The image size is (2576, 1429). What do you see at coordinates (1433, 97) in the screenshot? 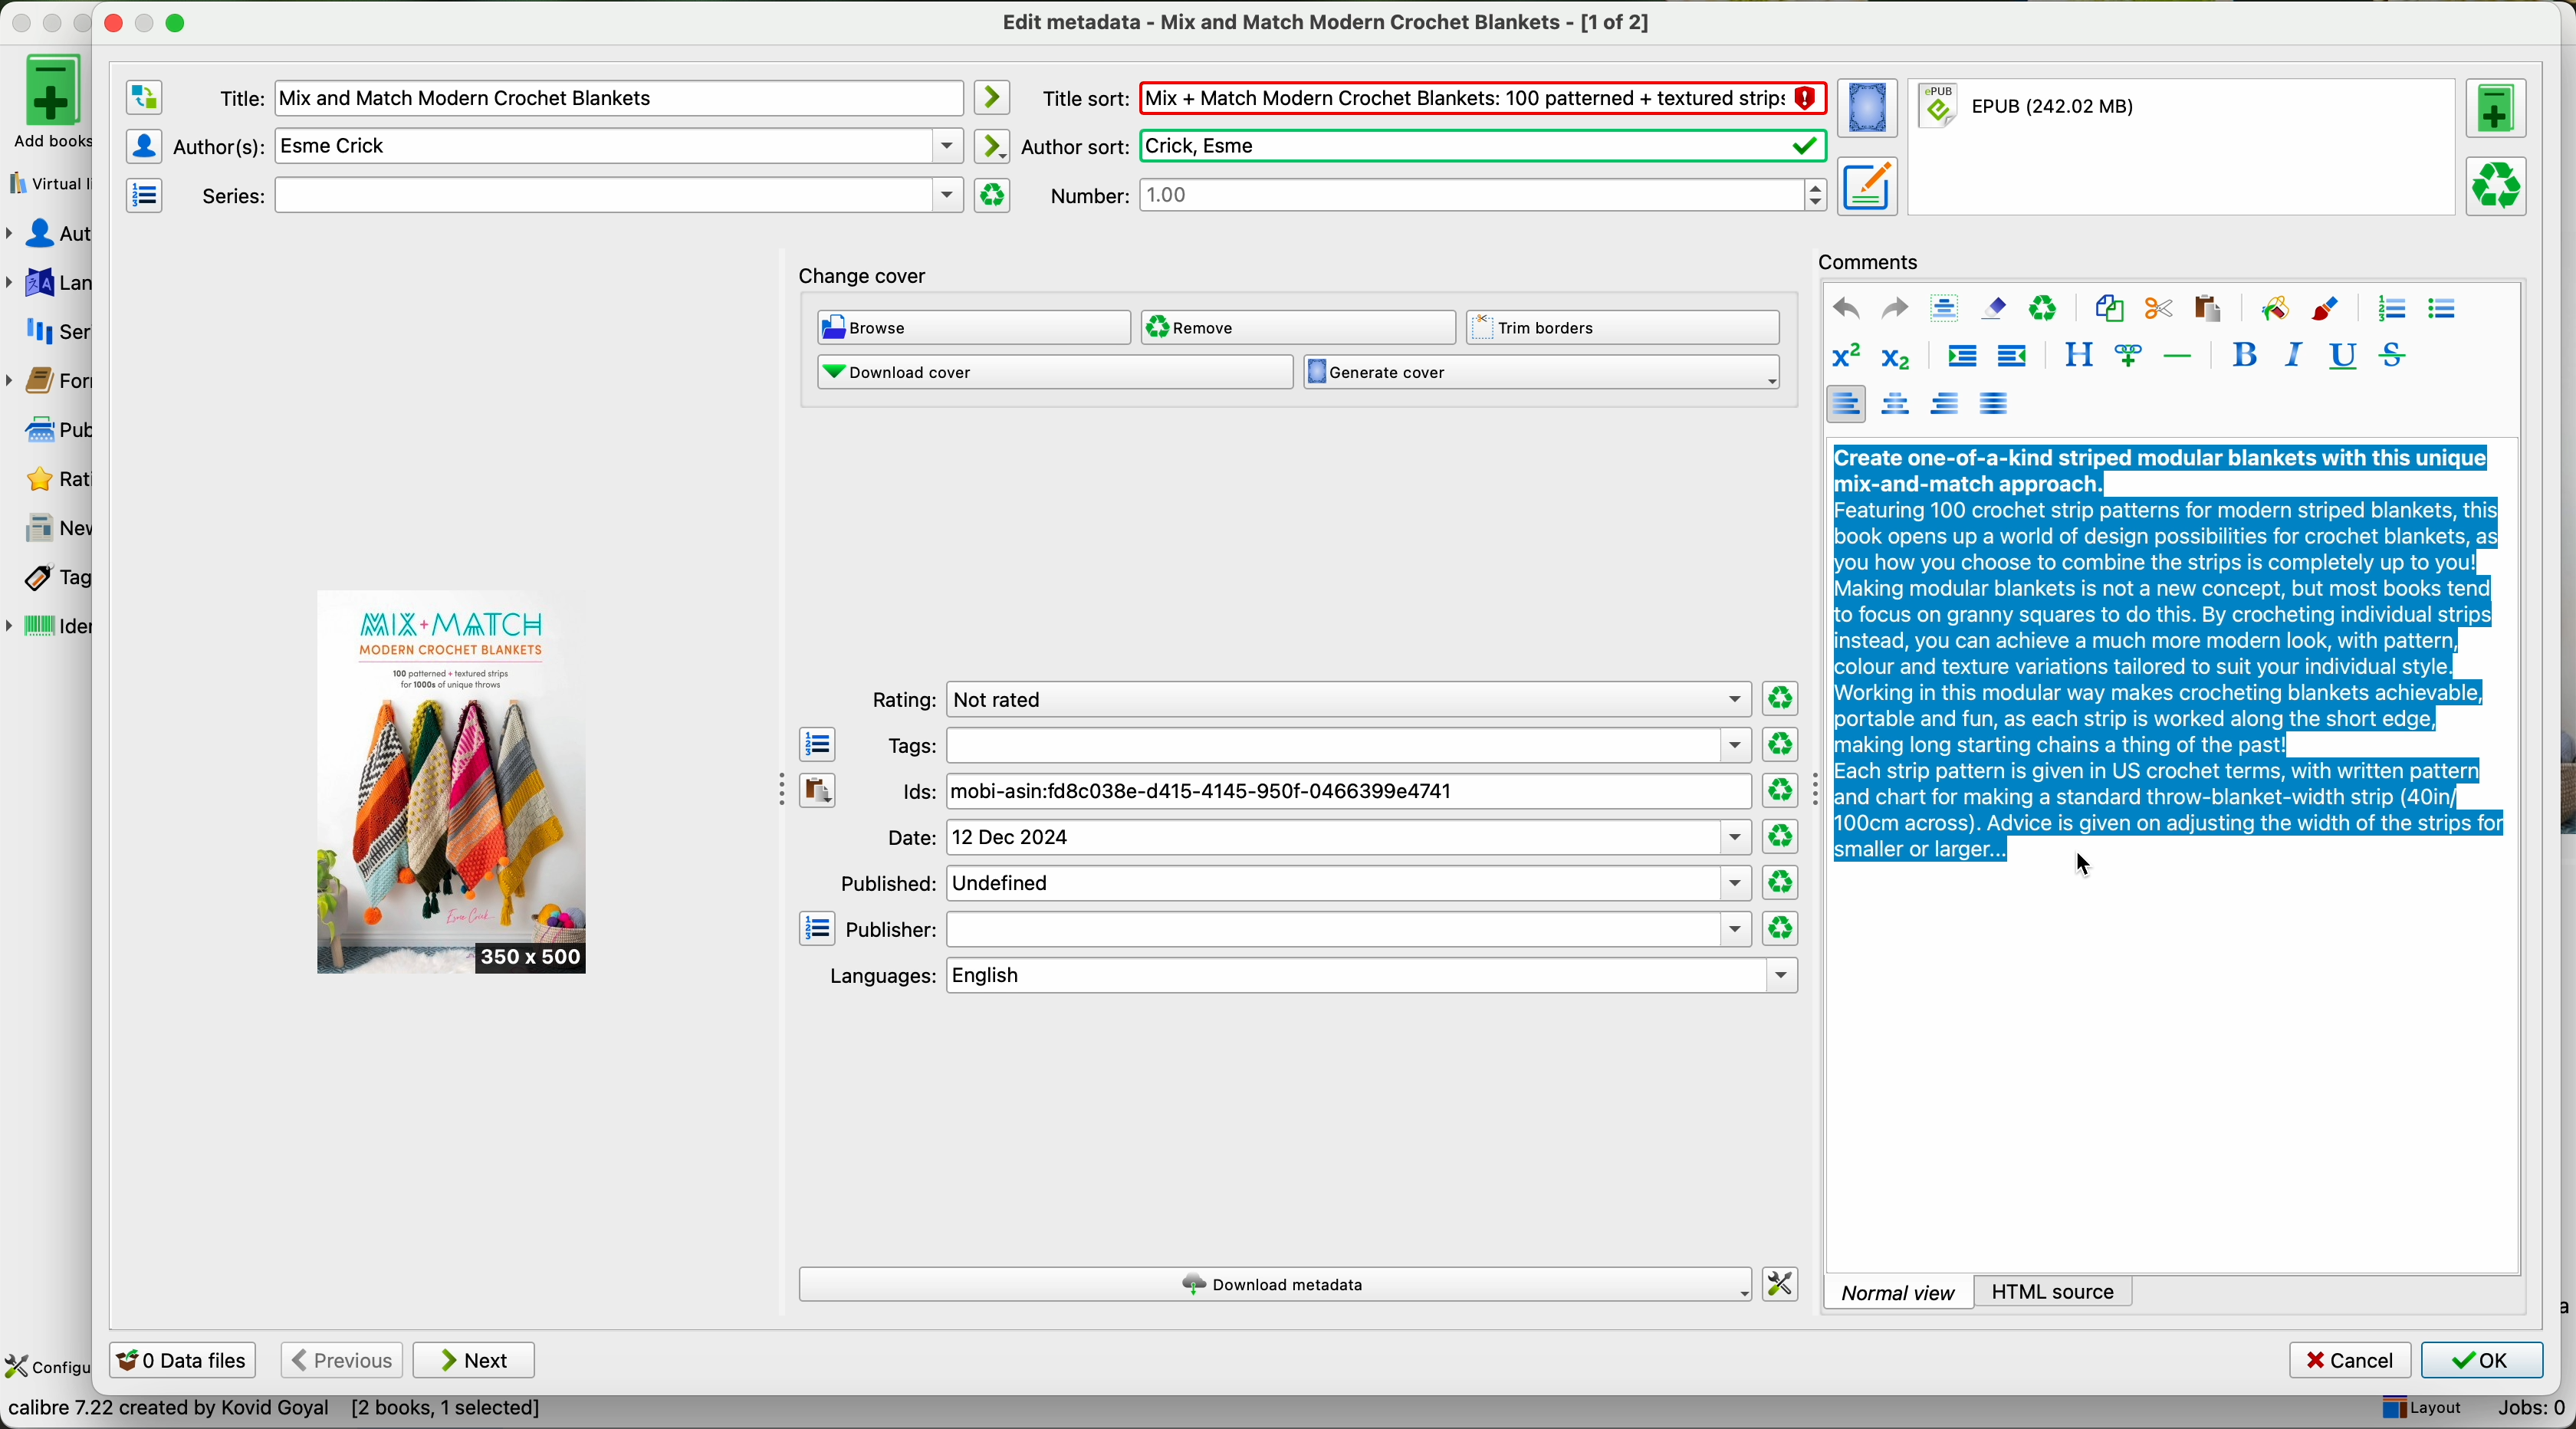
I see `title sort` at bounding box center [1433, 97].